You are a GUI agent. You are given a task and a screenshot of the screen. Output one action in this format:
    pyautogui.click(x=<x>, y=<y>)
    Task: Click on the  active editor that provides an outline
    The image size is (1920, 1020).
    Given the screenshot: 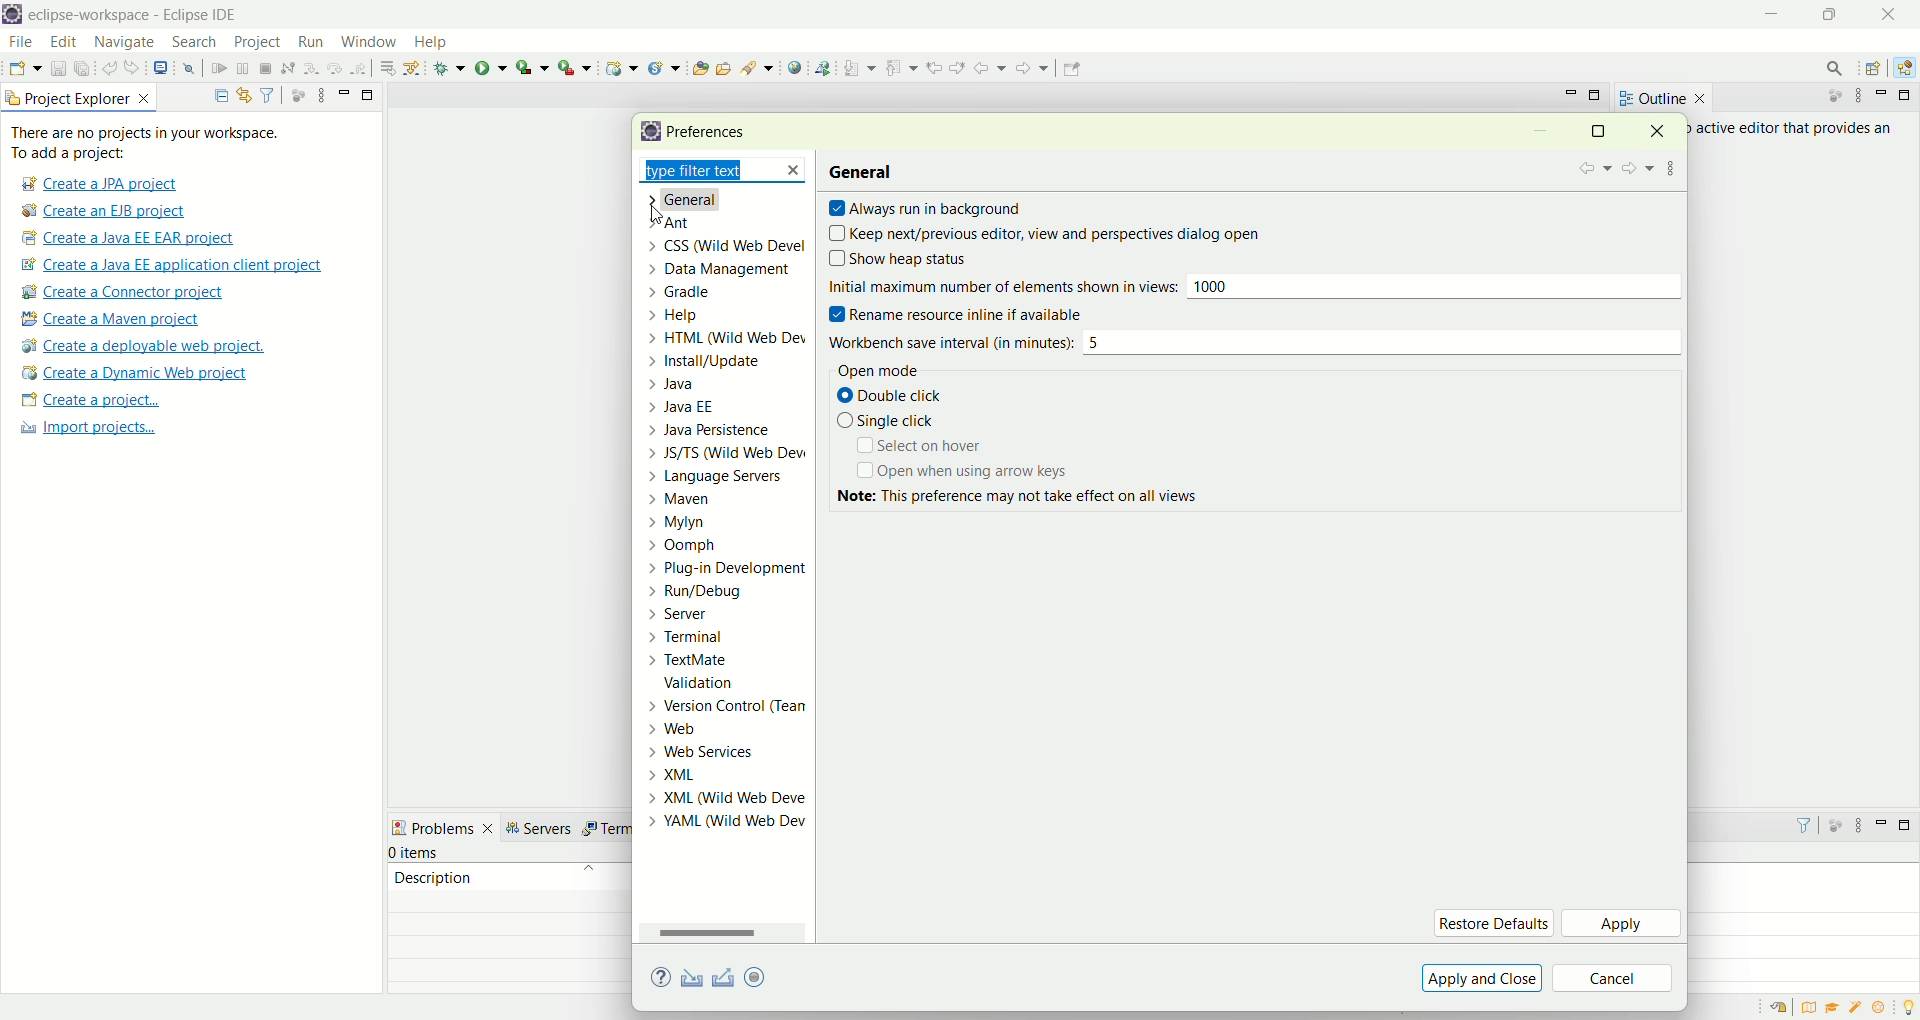 What is the action you would take?
    pyautogui.click(x=1796, y=129)
    